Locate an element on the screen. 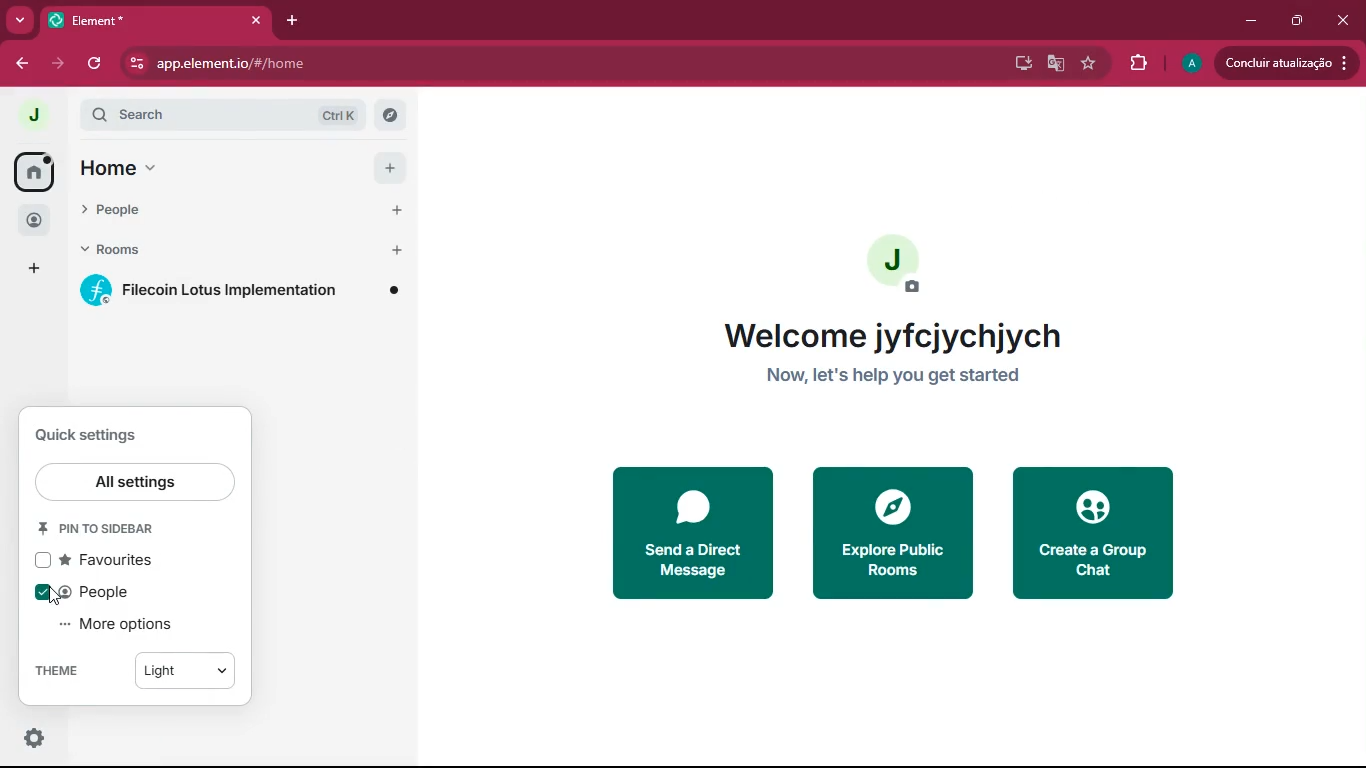 This screenshot has height=768, width=1366. minimize is located at coordinates (1254, 21).